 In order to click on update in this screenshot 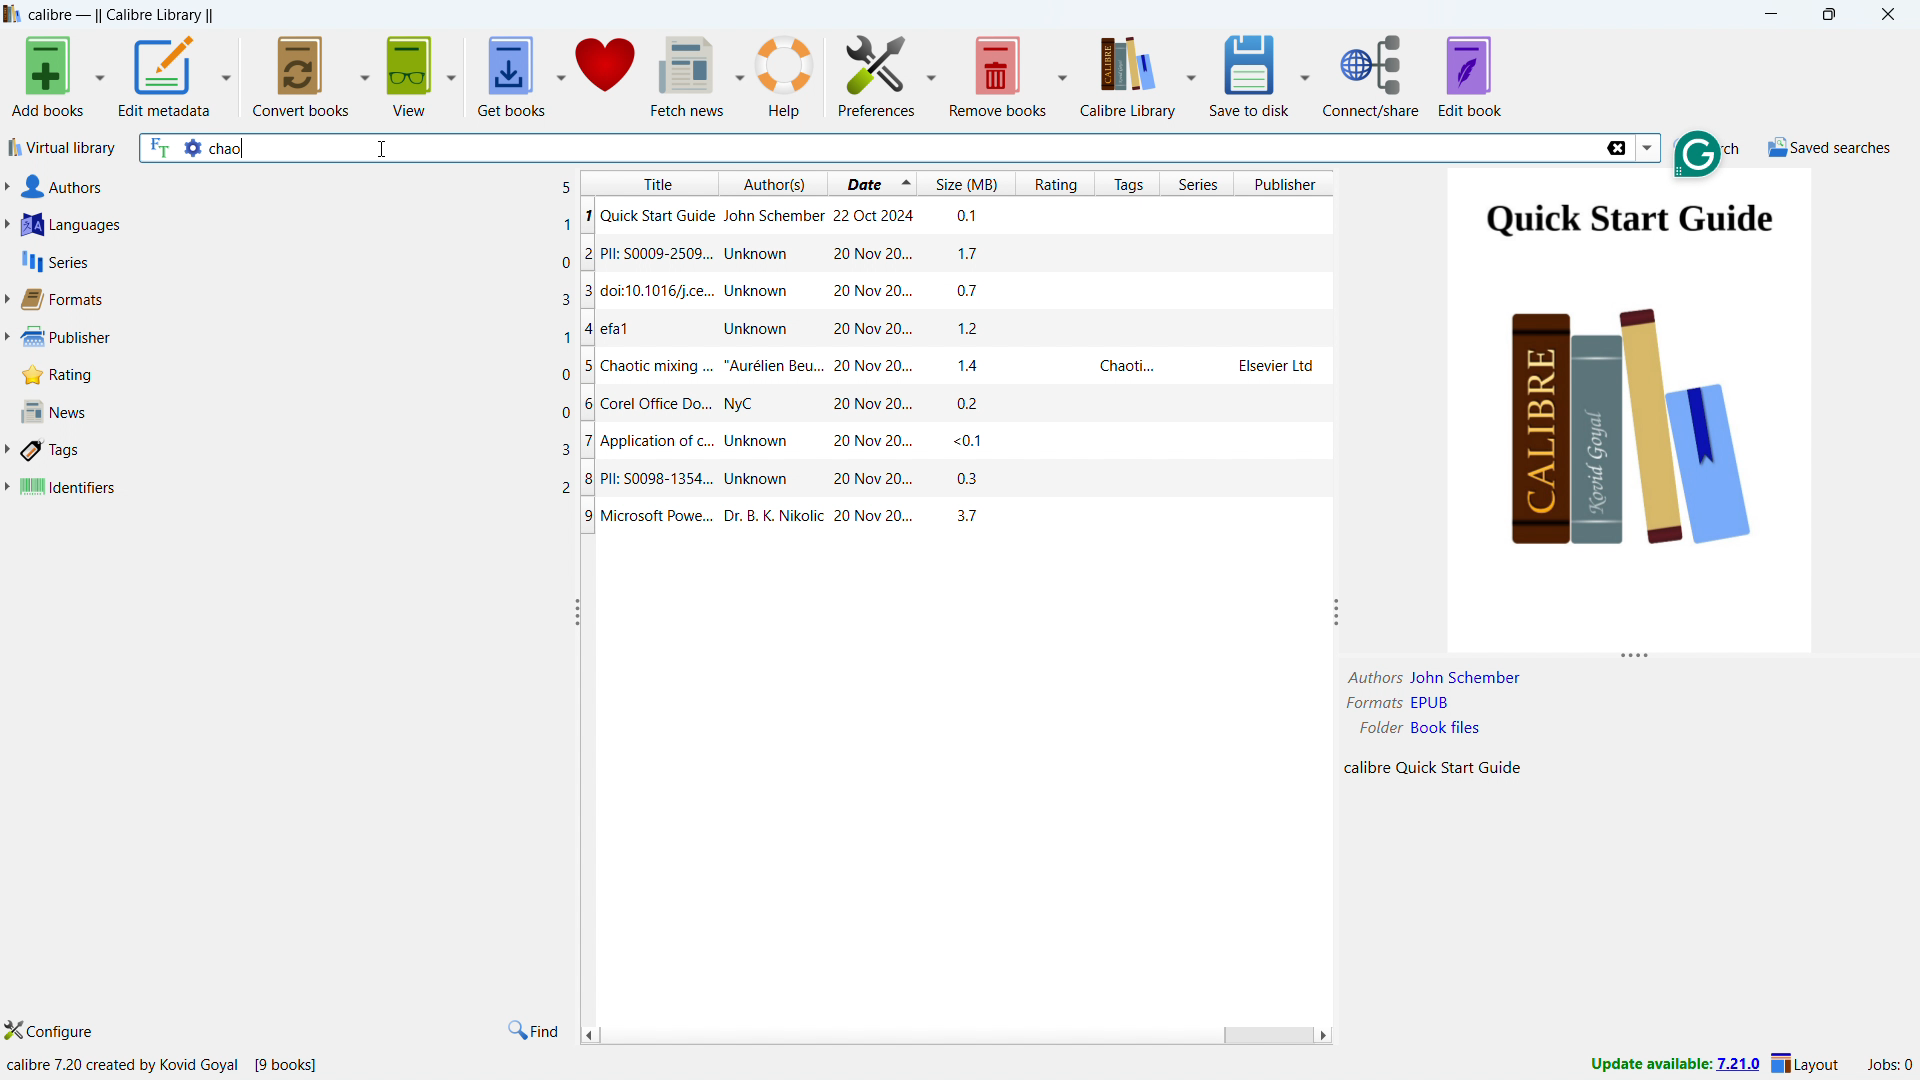, I will do `click(1673, 1066)`.